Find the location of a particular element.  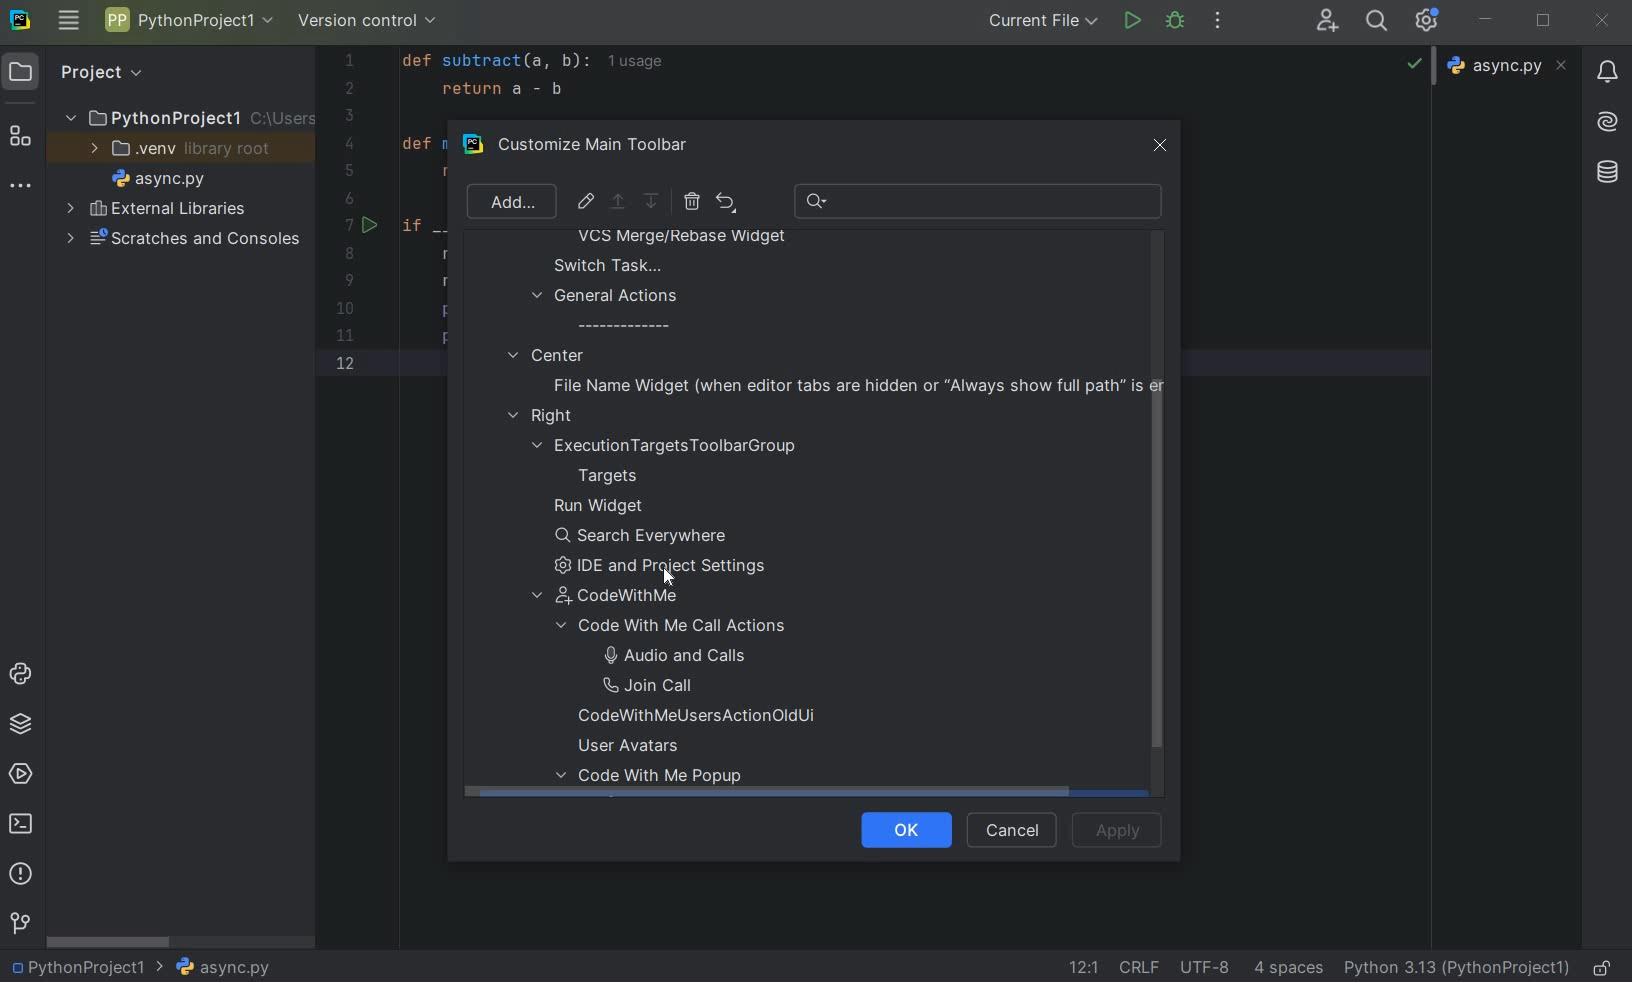

ide and project settings is located at coordinates (669, 567).